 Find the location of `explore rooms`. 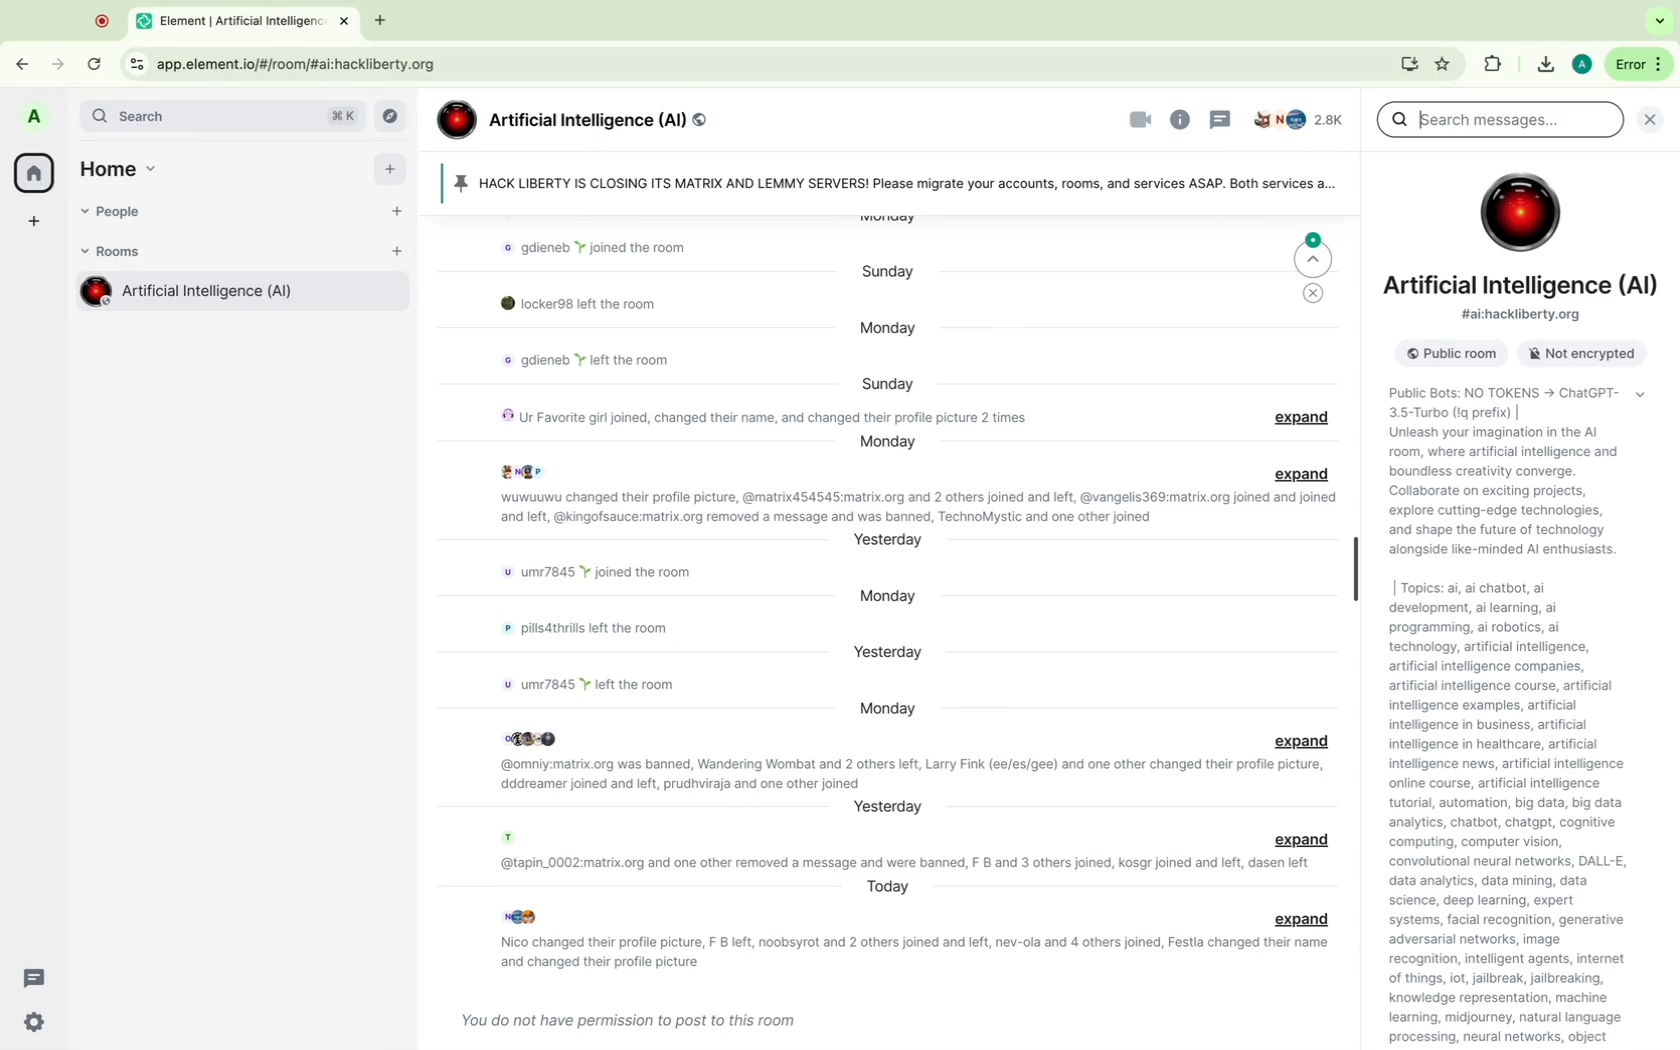

explore rooms is located at coordinates (394, 117).